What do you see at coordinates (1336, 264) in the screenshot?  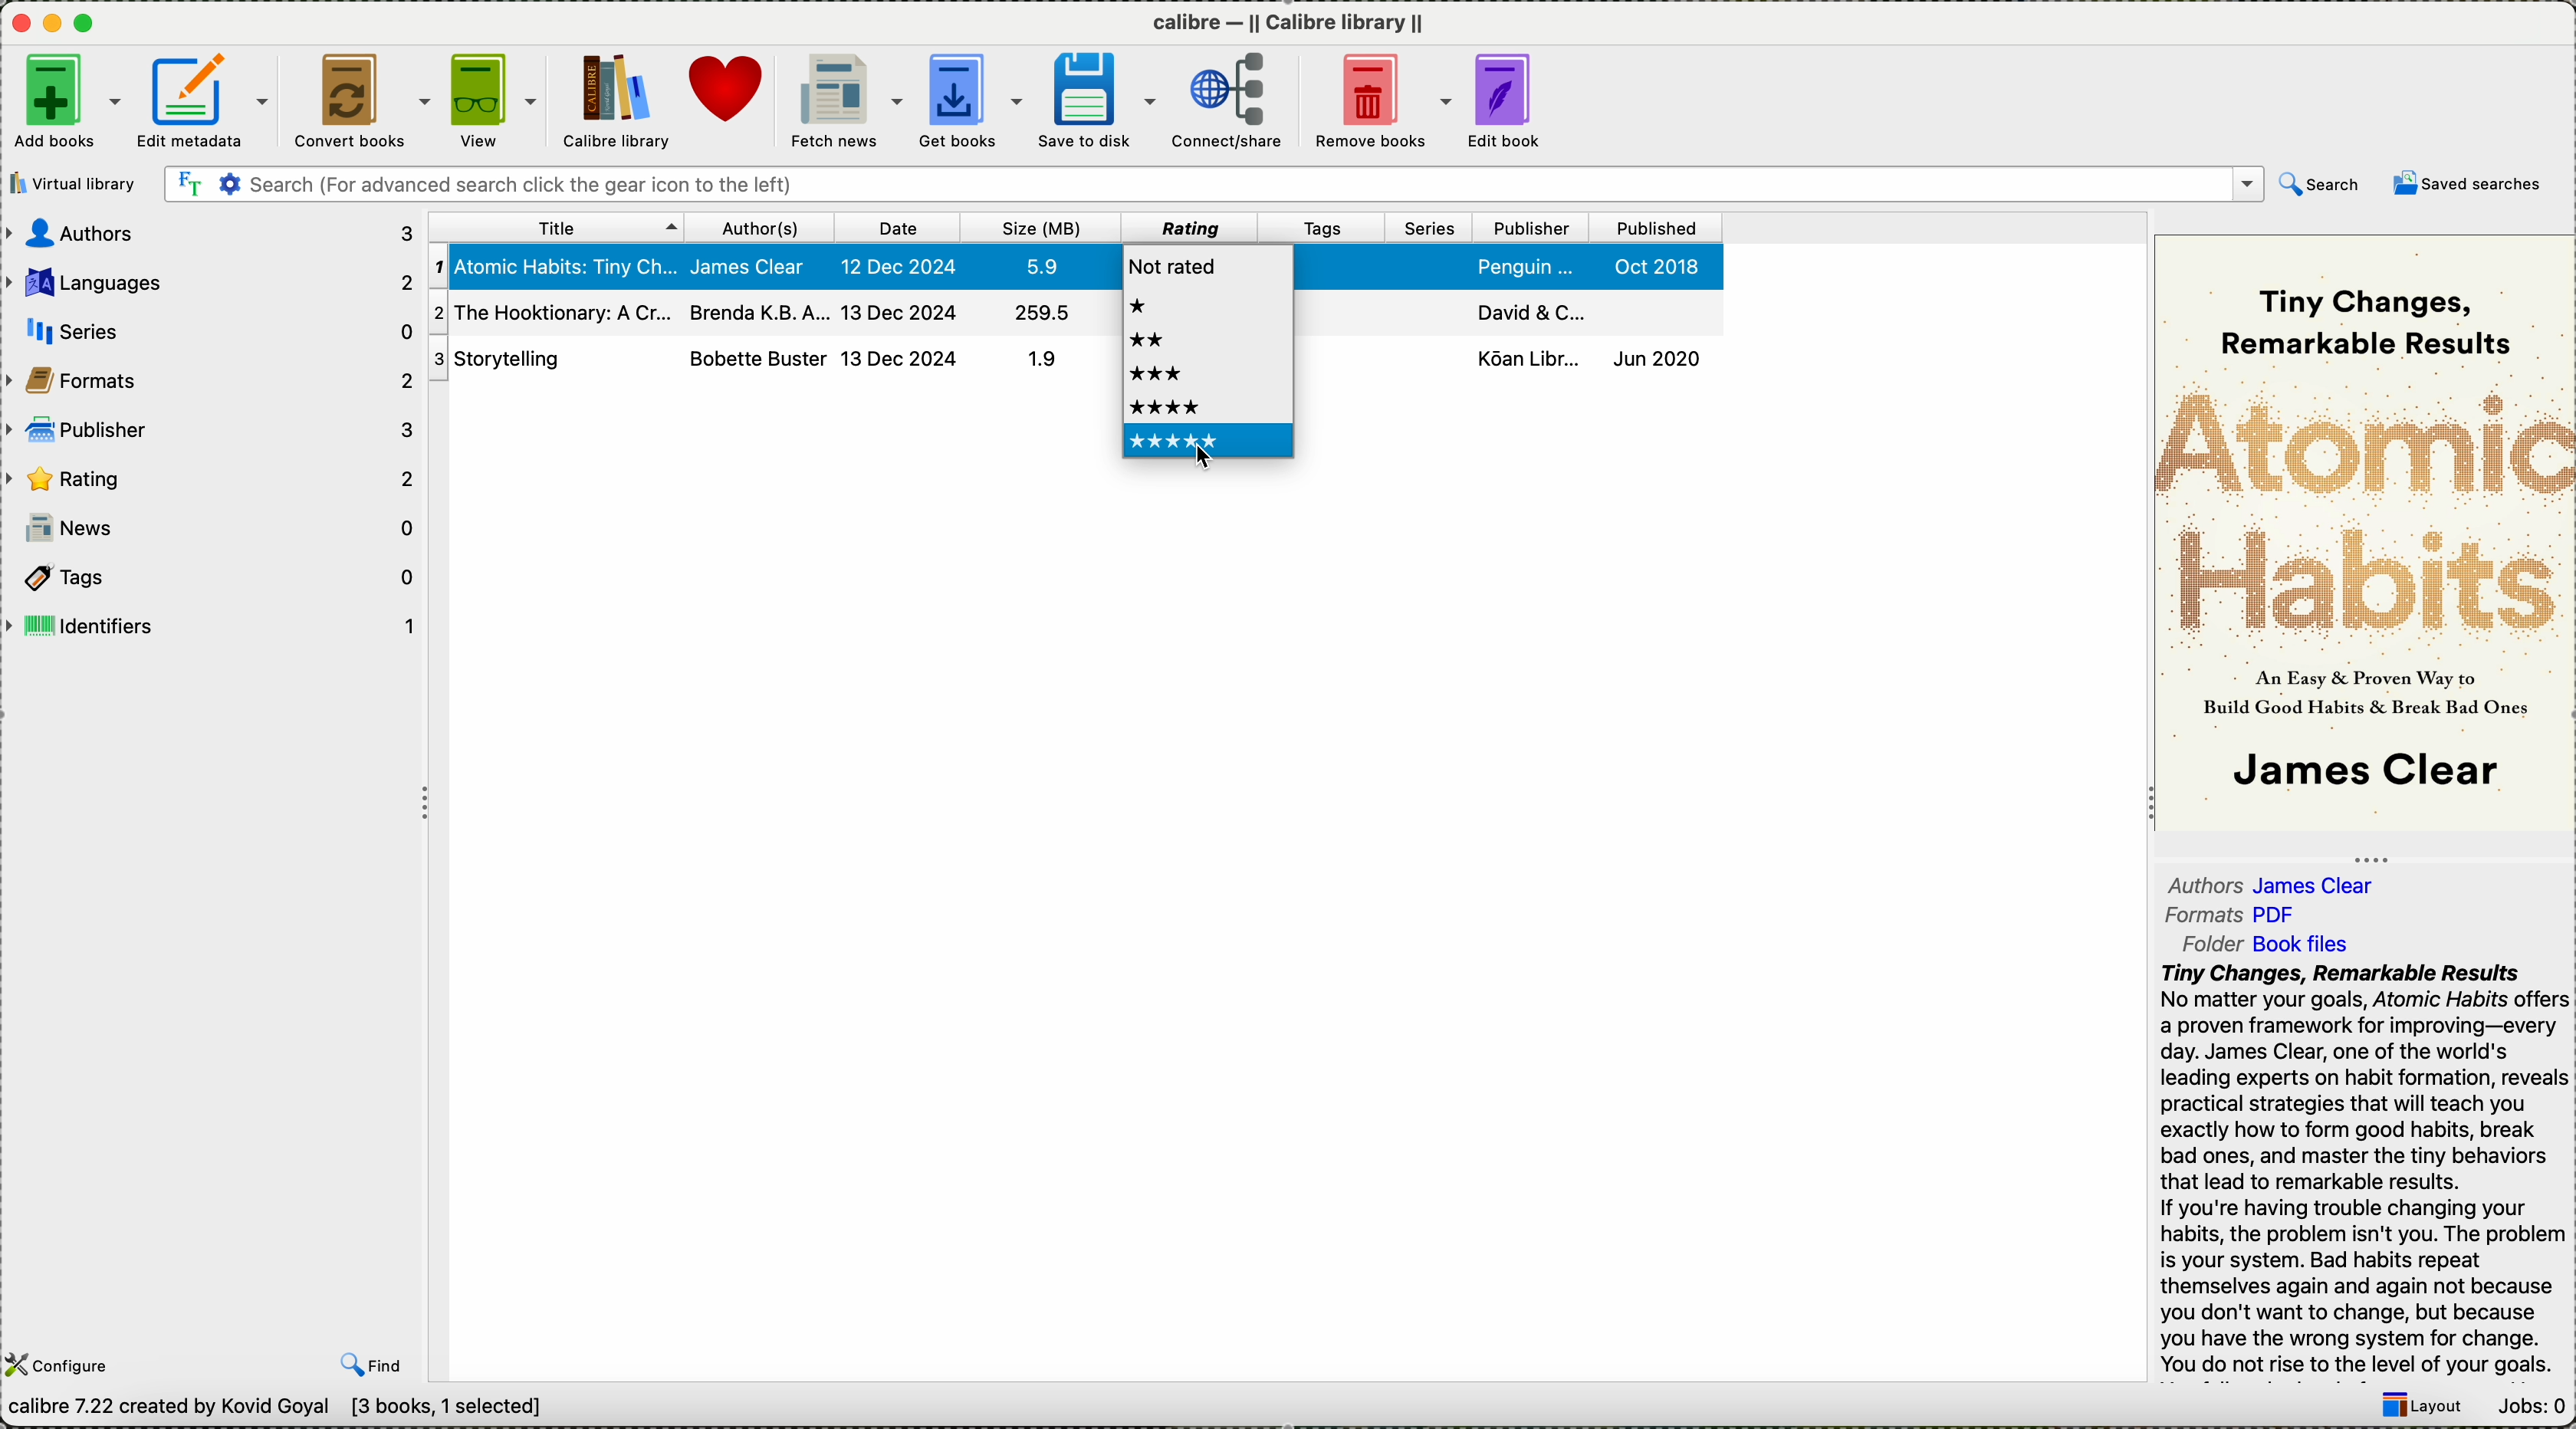 I see `tags` at bounding box center [1336, 264].